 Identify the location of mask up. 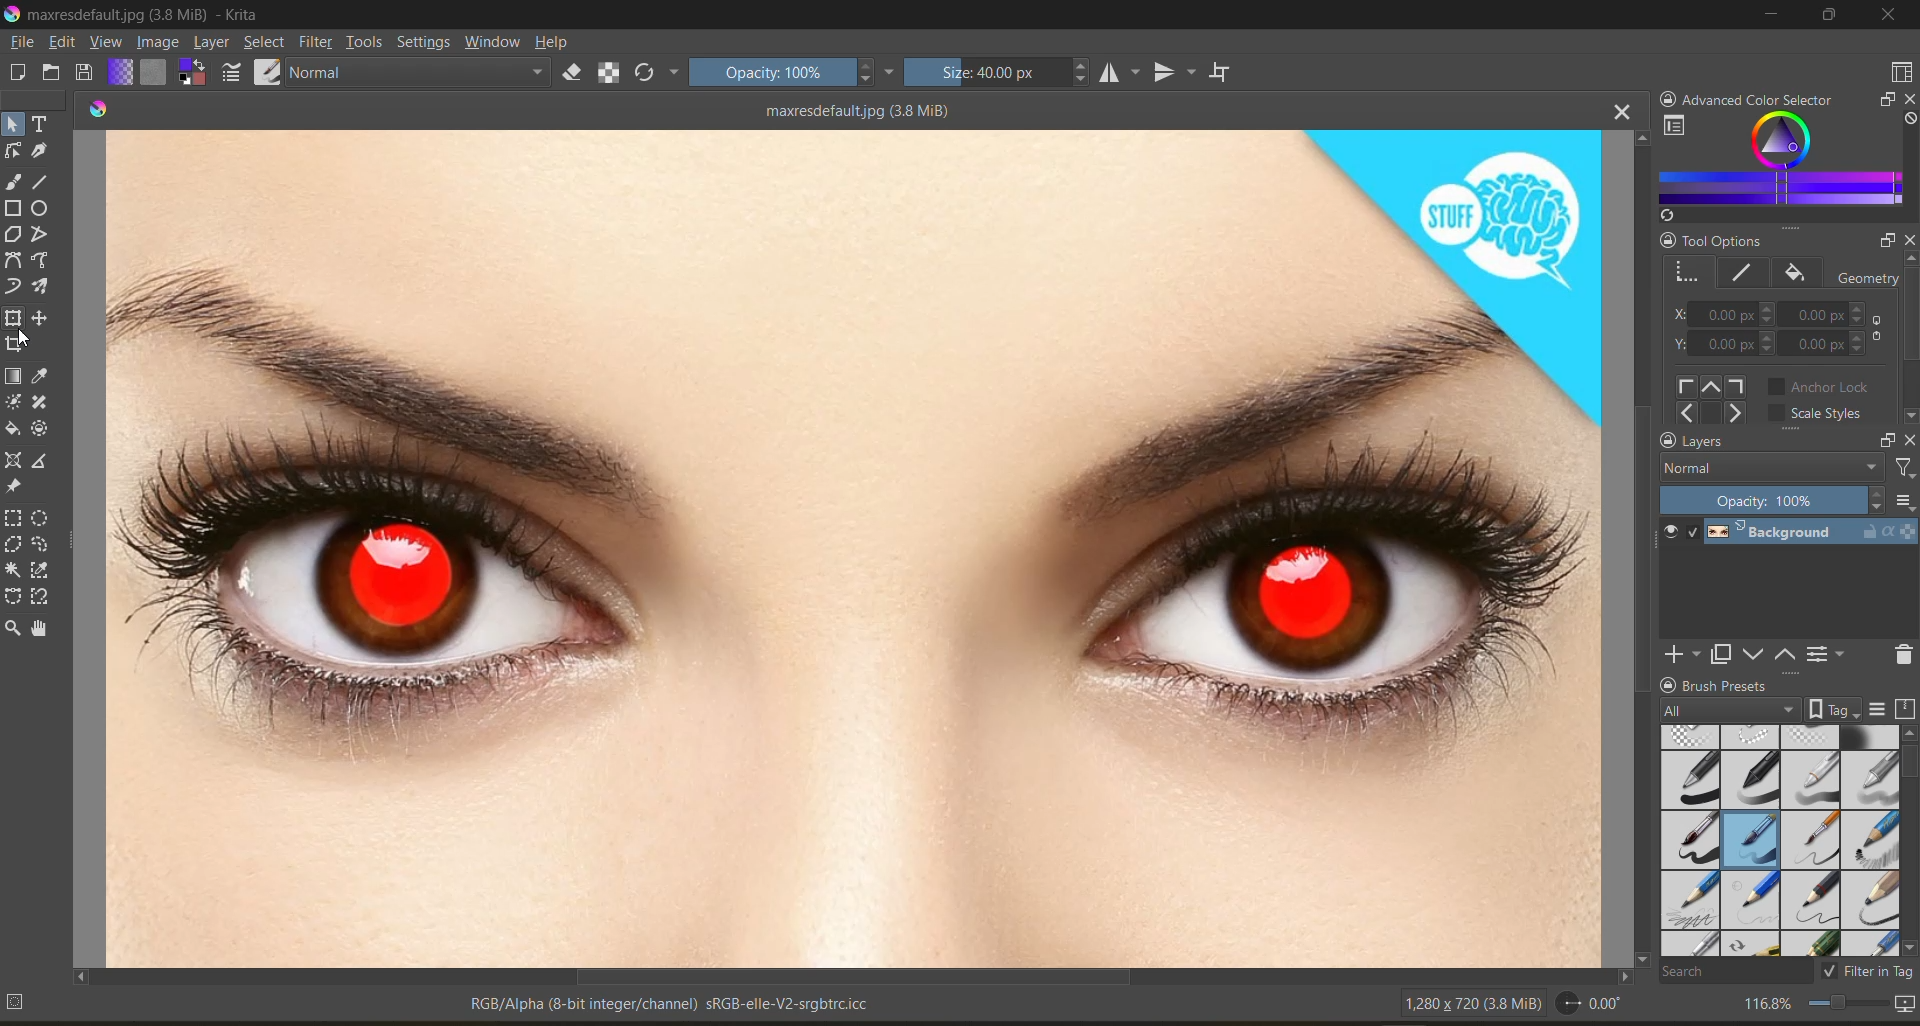
(1783, 653).